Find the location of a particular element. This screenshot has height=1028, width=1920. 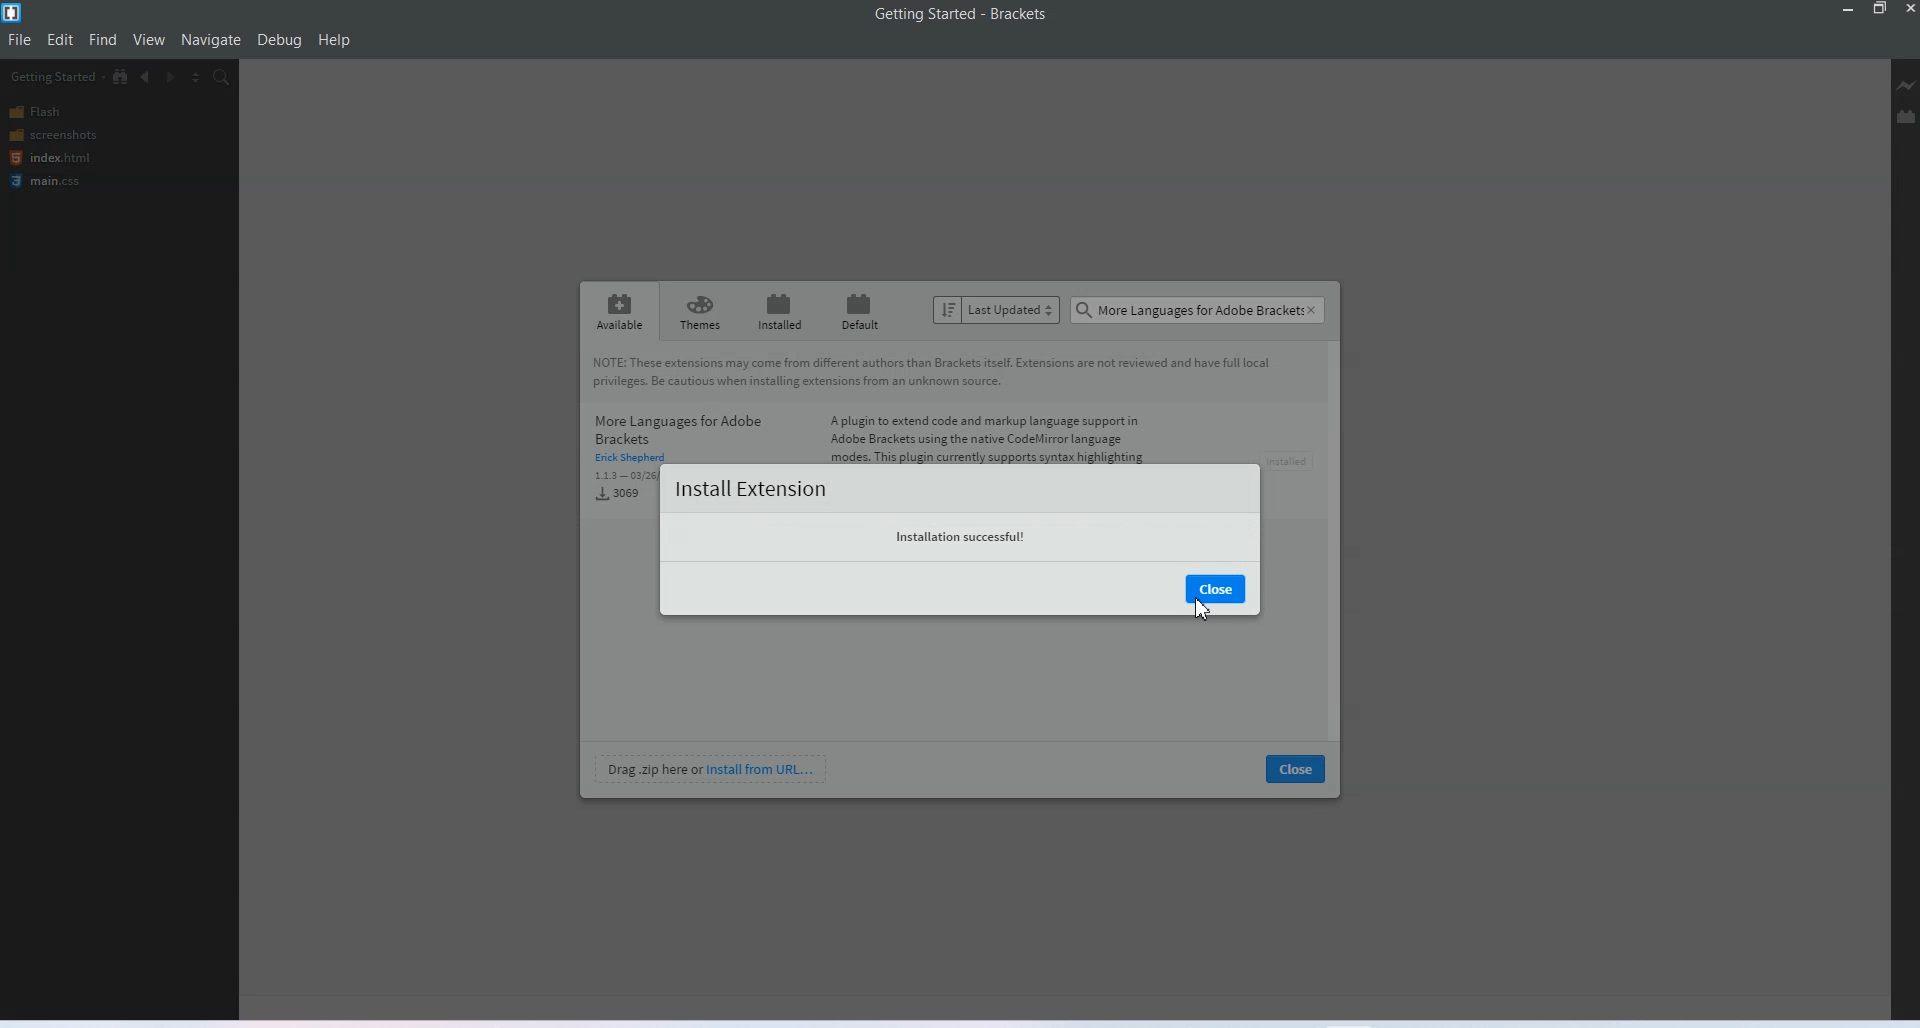

install from U R L is located at coordinates (761, 768).